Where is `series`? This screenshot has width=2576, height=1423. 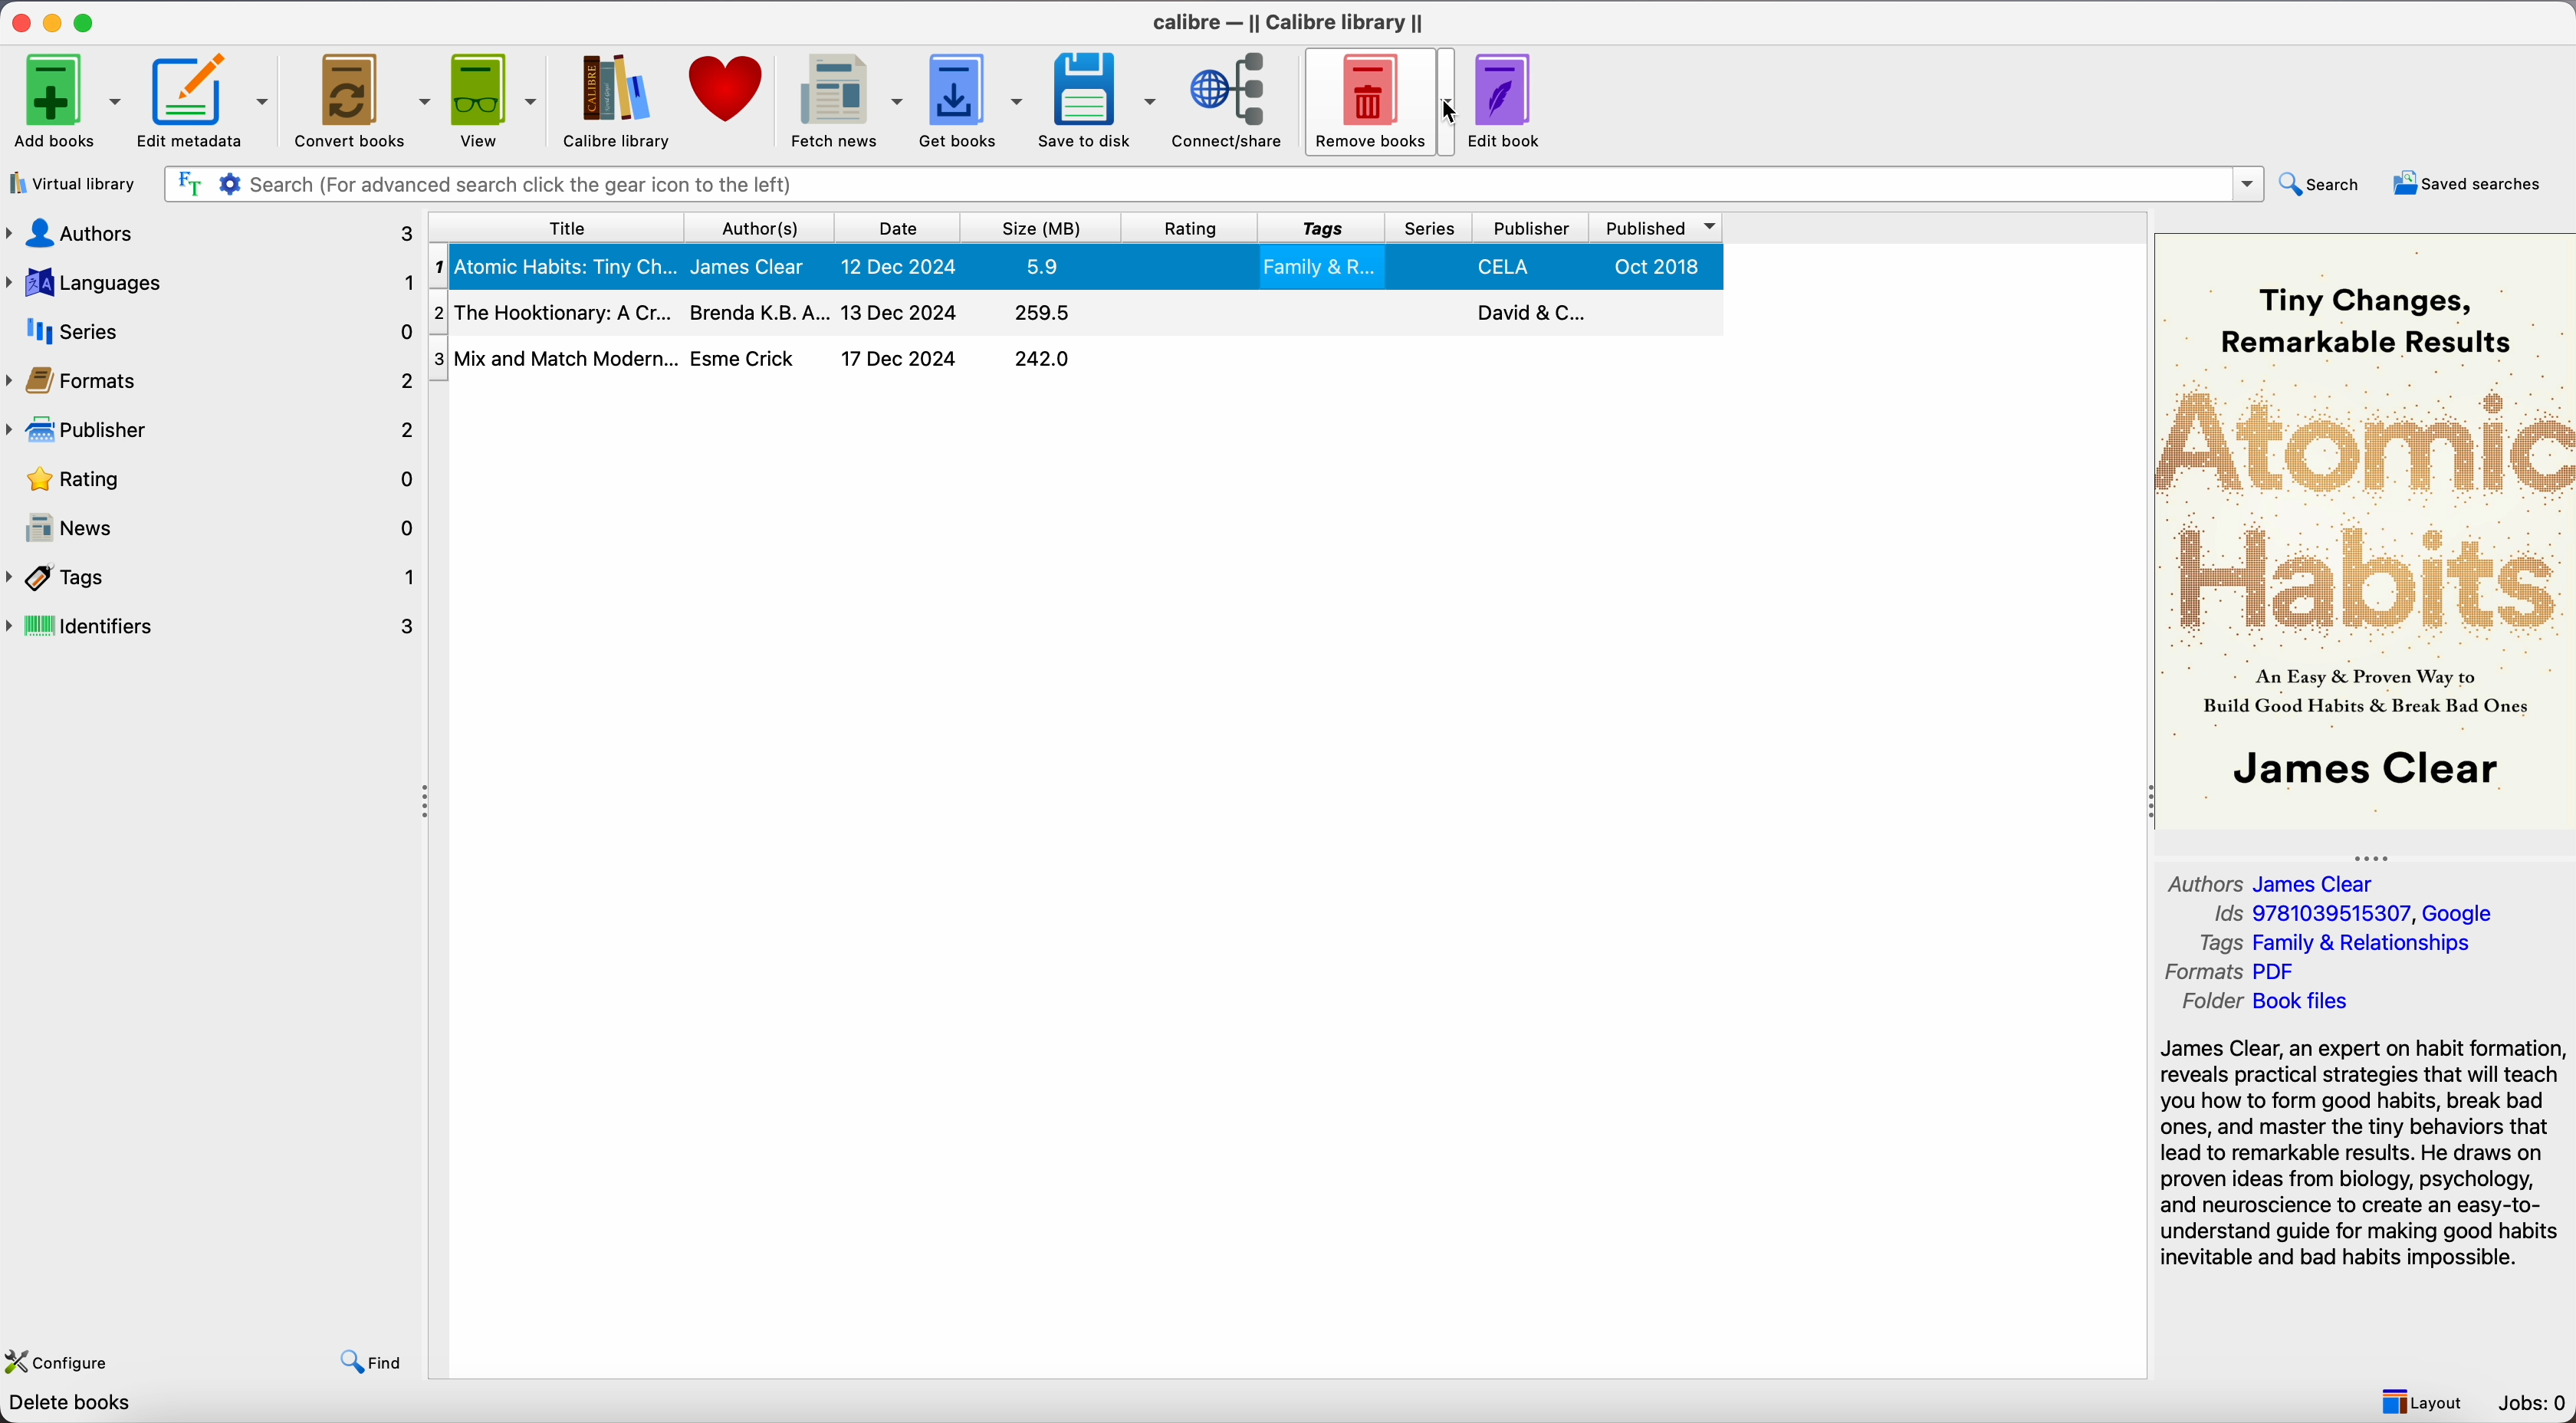 series is located at coordinates (1431, 227).